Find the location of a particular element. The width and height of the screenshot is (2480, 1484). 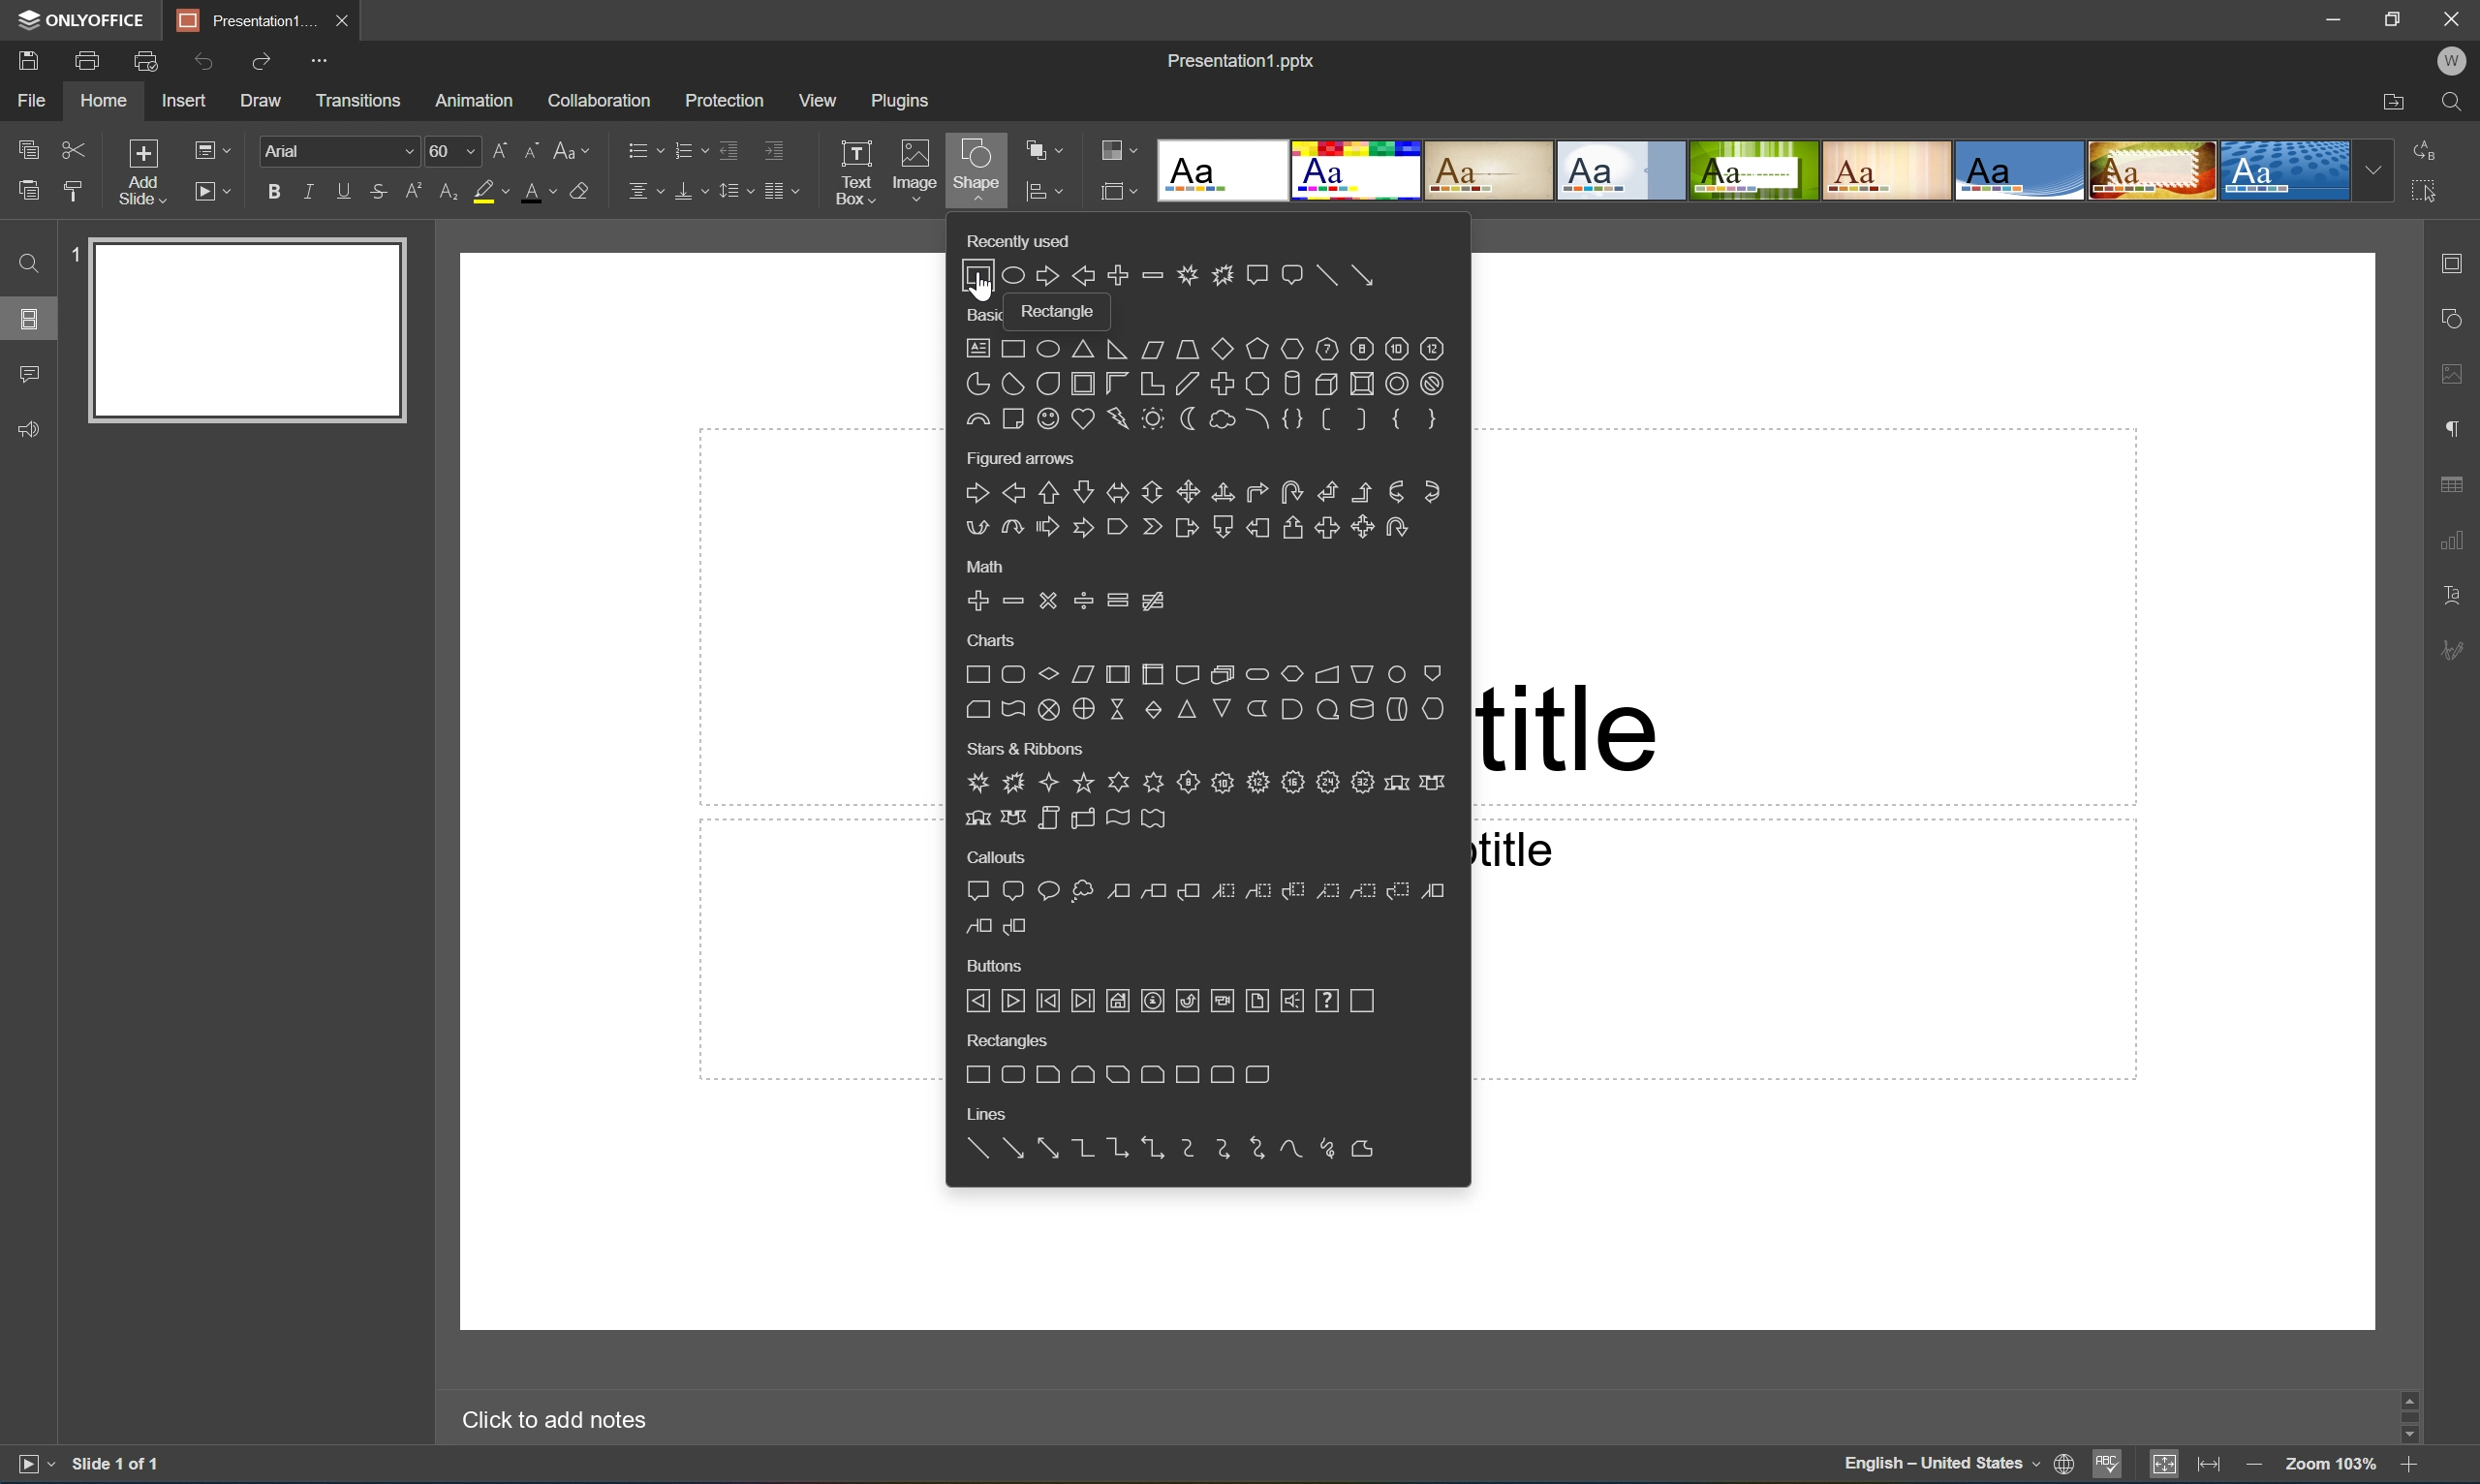

Horizontally align is located at coordinates (642, 190).